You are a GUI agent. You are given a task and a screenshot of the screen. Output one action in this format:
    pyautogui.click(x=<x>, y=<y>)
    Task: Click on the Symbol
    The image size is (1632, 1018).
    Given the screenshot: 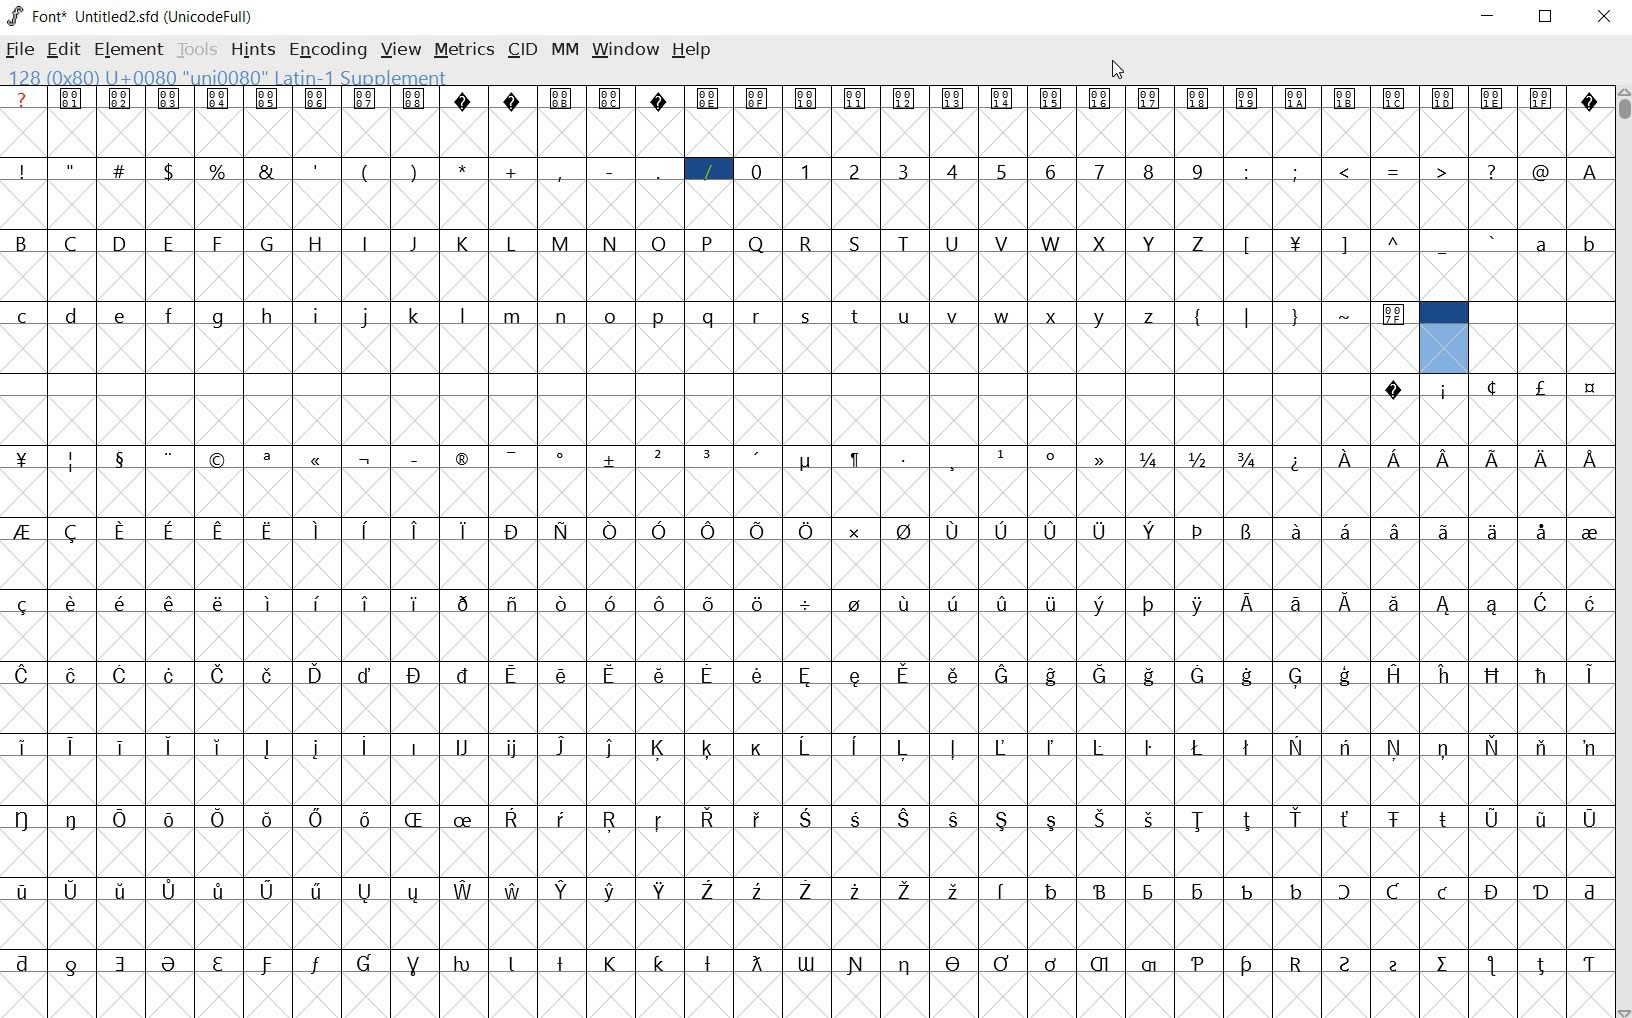 What is the action you would take?
    pyautogui.click(x=1442, y=890)
    